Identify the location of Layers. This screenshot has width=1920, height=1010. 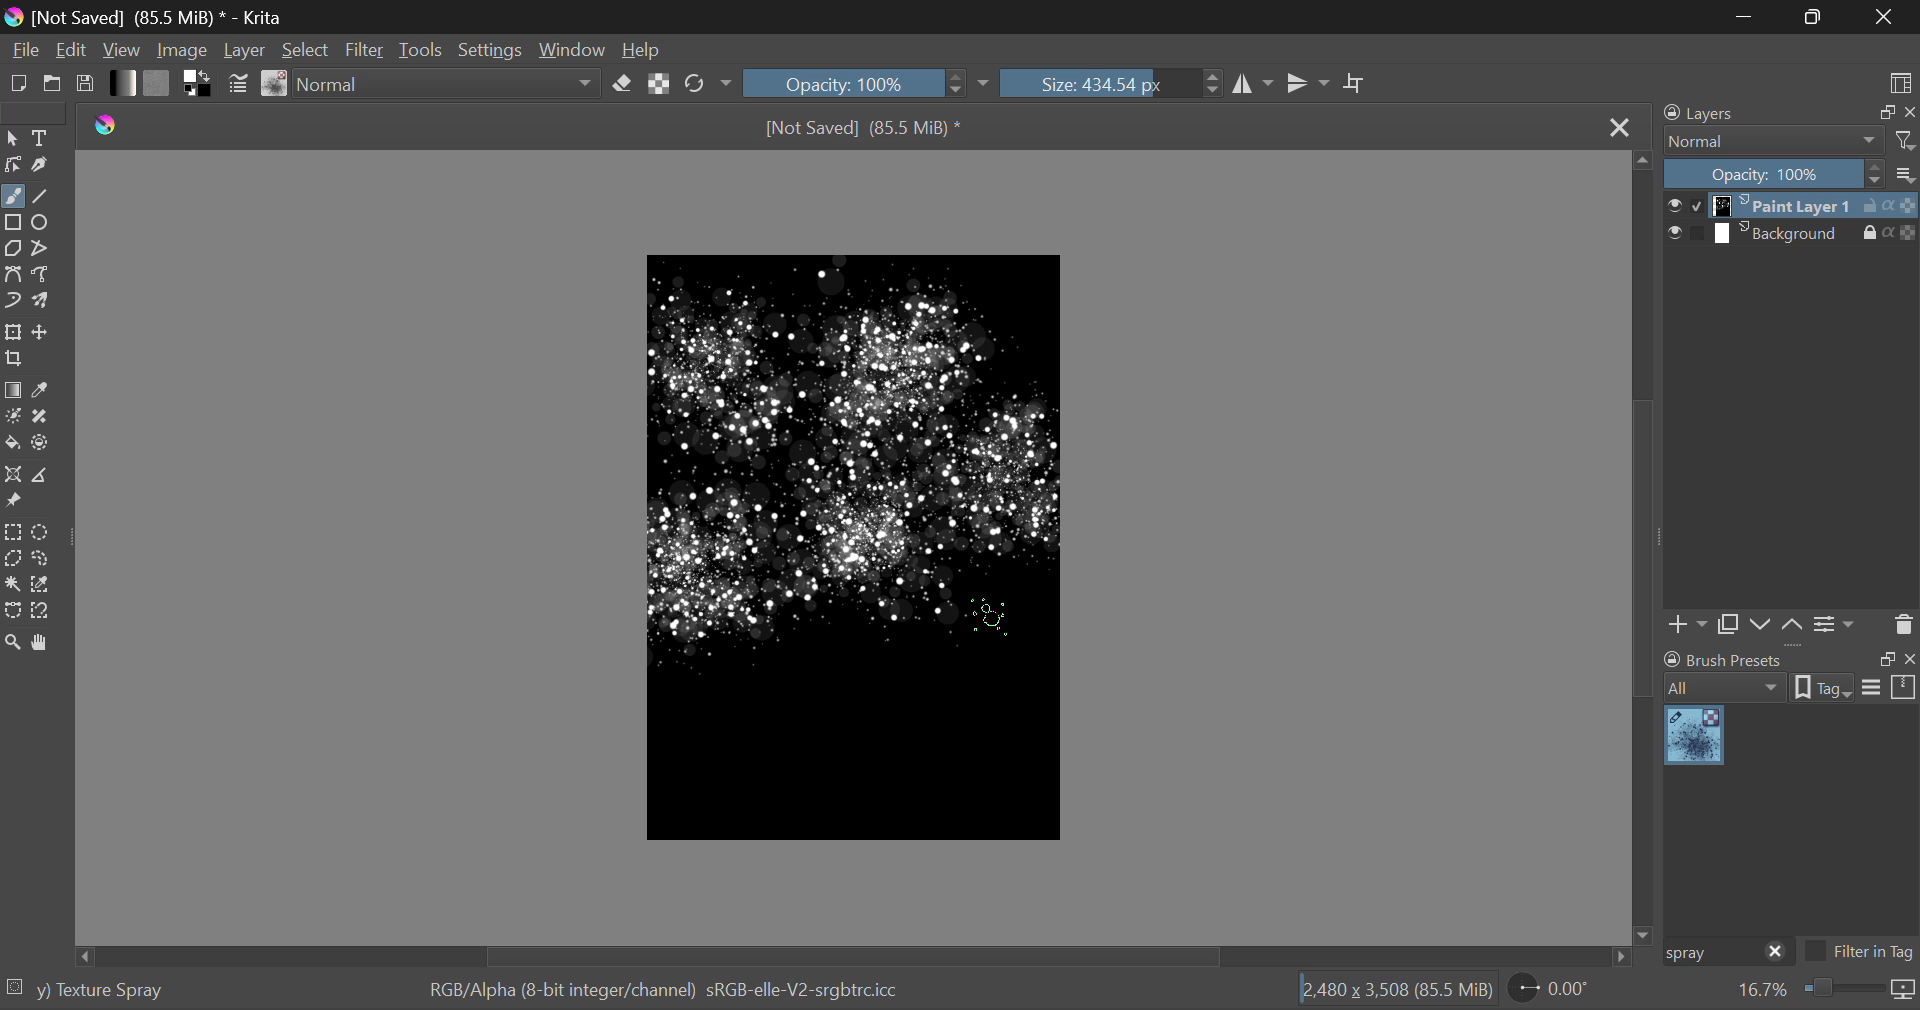
(1711, 112).